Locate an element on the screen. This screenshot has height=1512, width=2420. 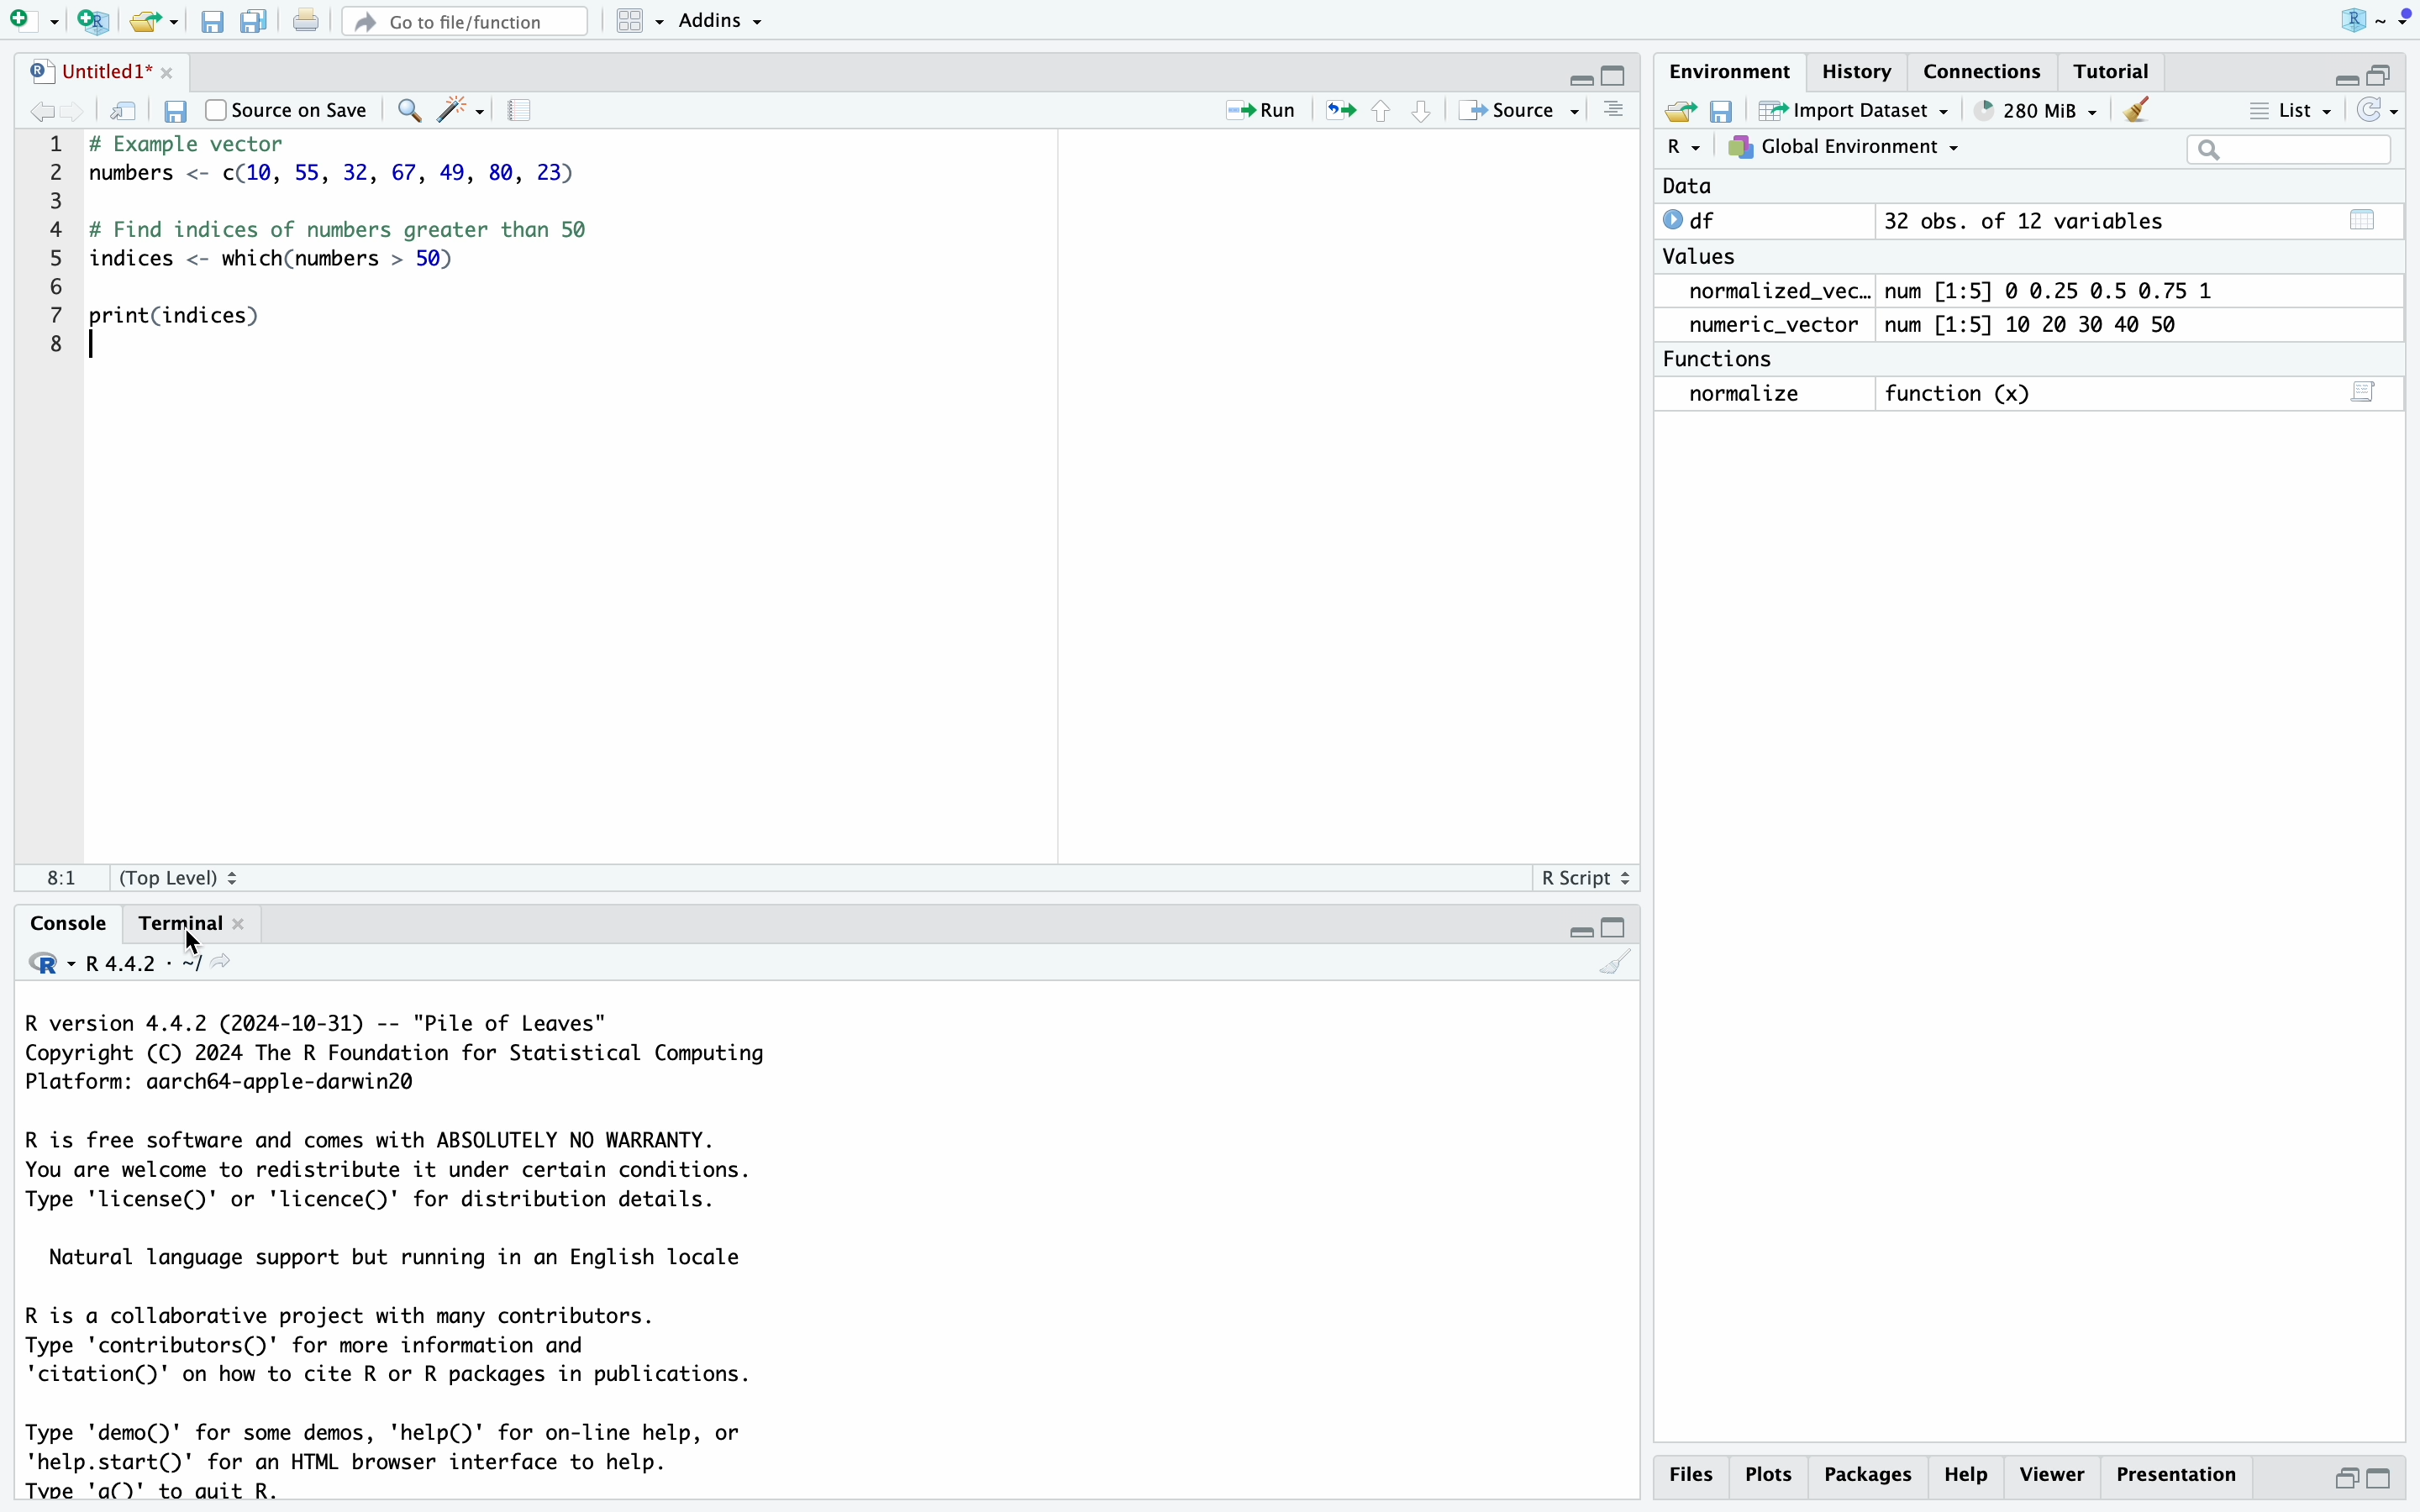
publish is located at coordinates (1342, 111).